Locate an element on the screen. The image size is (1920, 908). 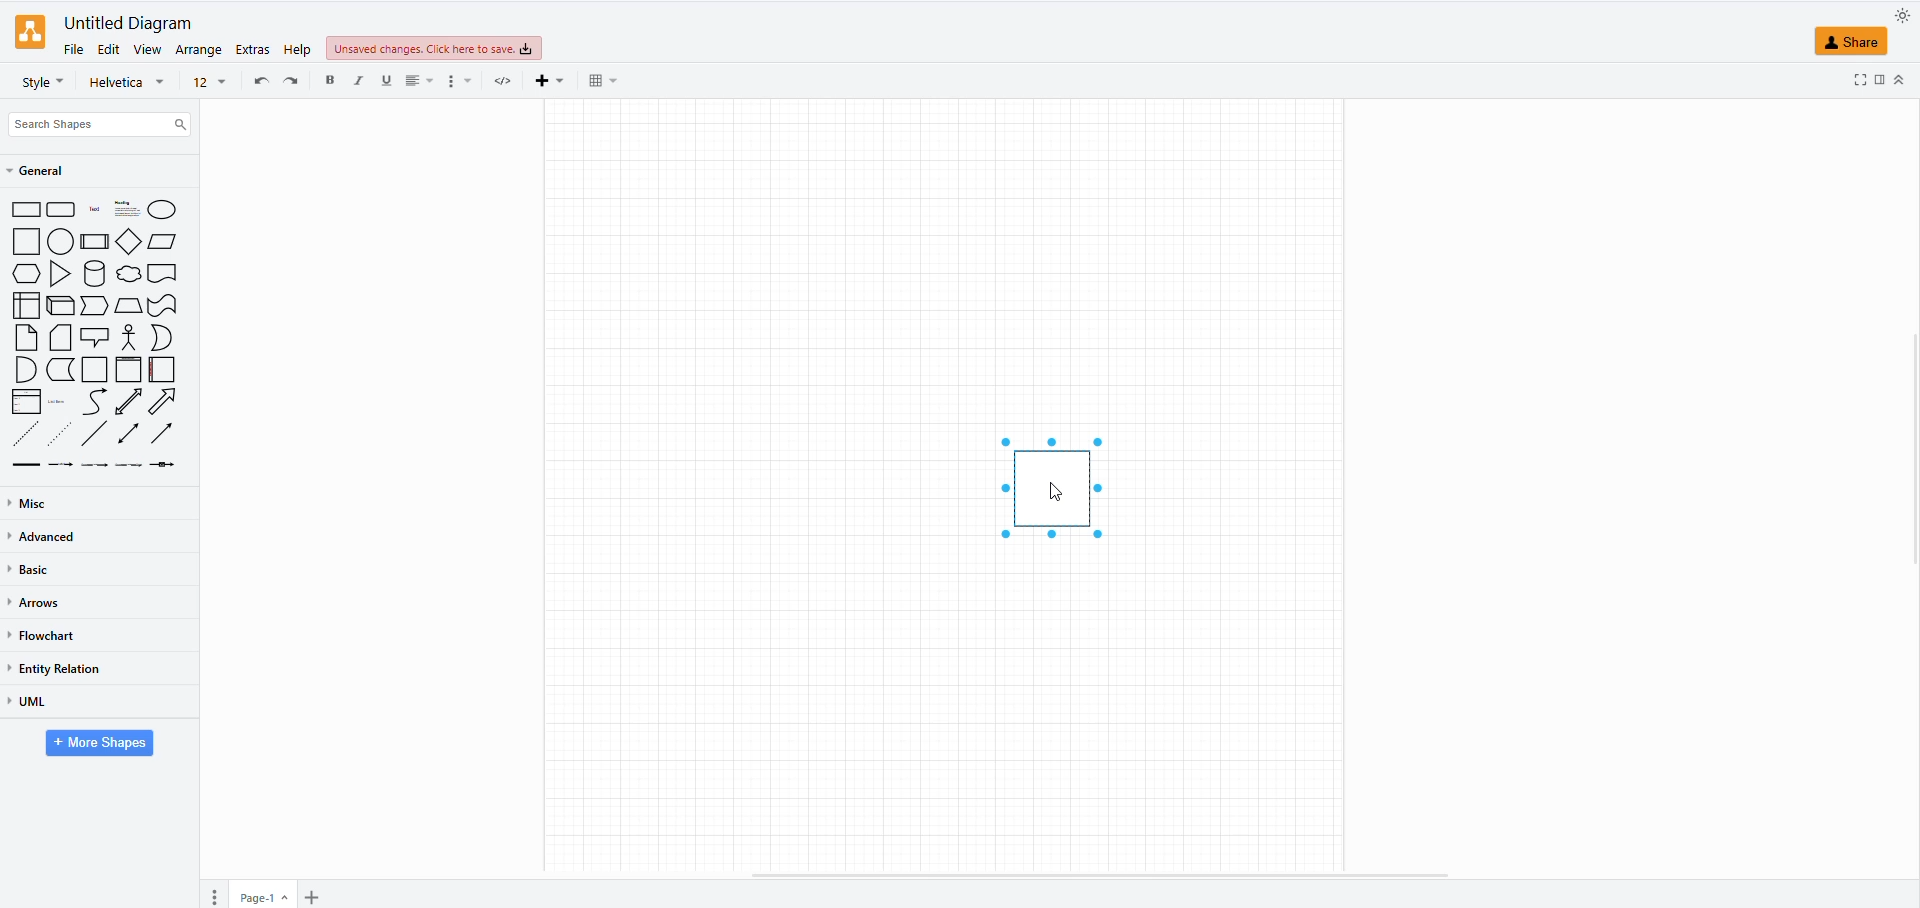
hexagon is located at coordinates (27, 275).